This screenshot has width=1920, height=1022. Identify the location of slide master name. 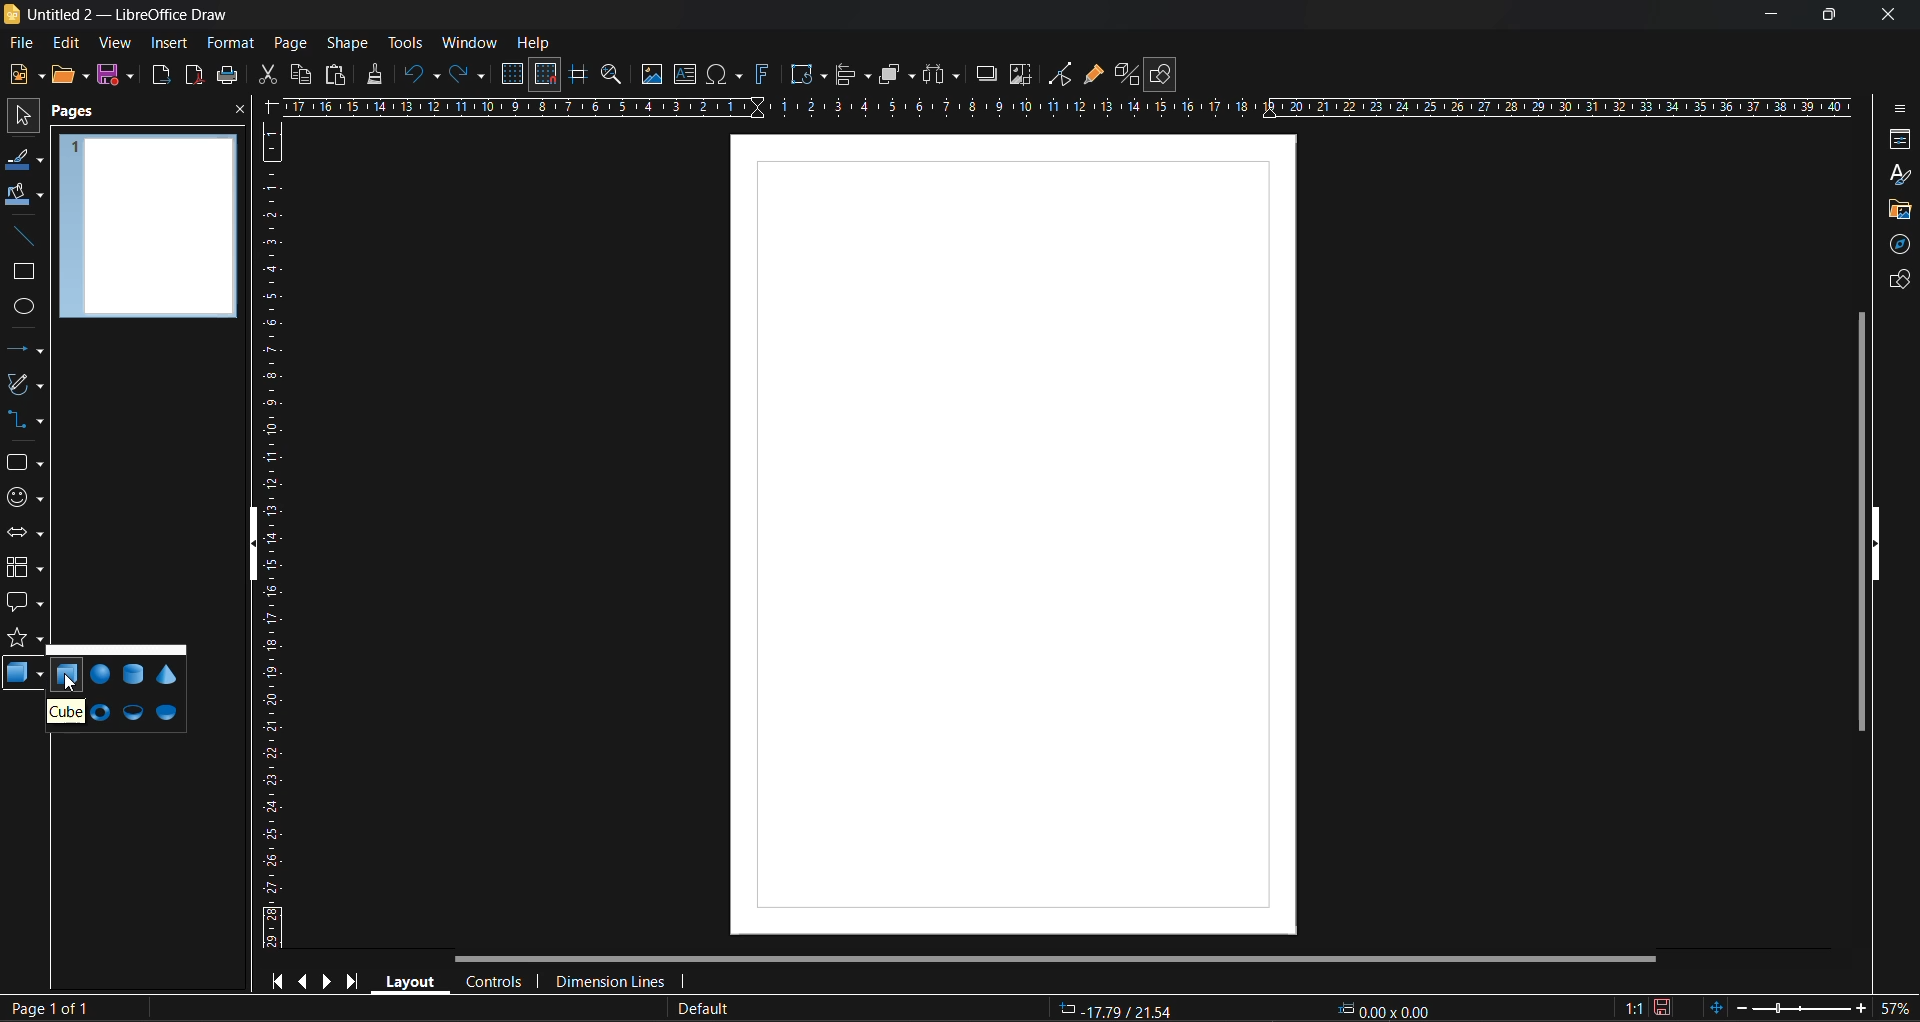
(705, 1009).